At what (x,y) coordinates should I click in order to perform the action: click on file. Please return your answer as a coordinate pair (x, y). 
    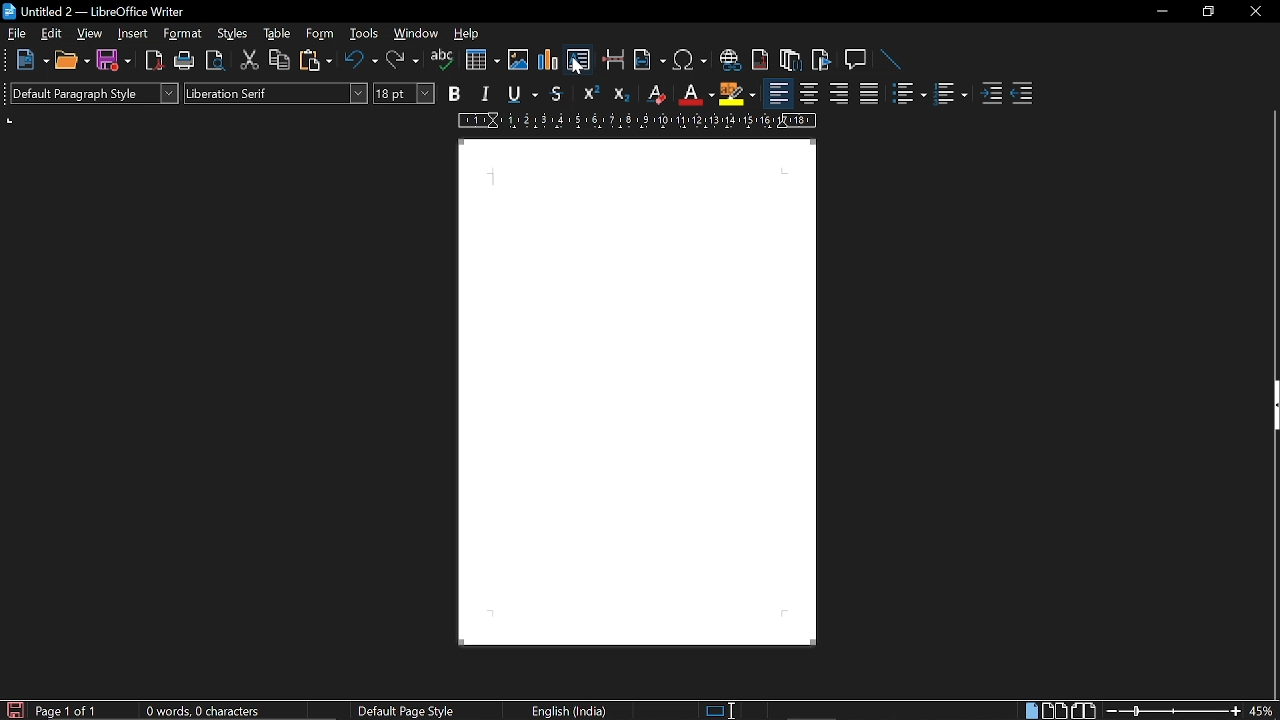
    Looking at the image, I should click on (15, 34).